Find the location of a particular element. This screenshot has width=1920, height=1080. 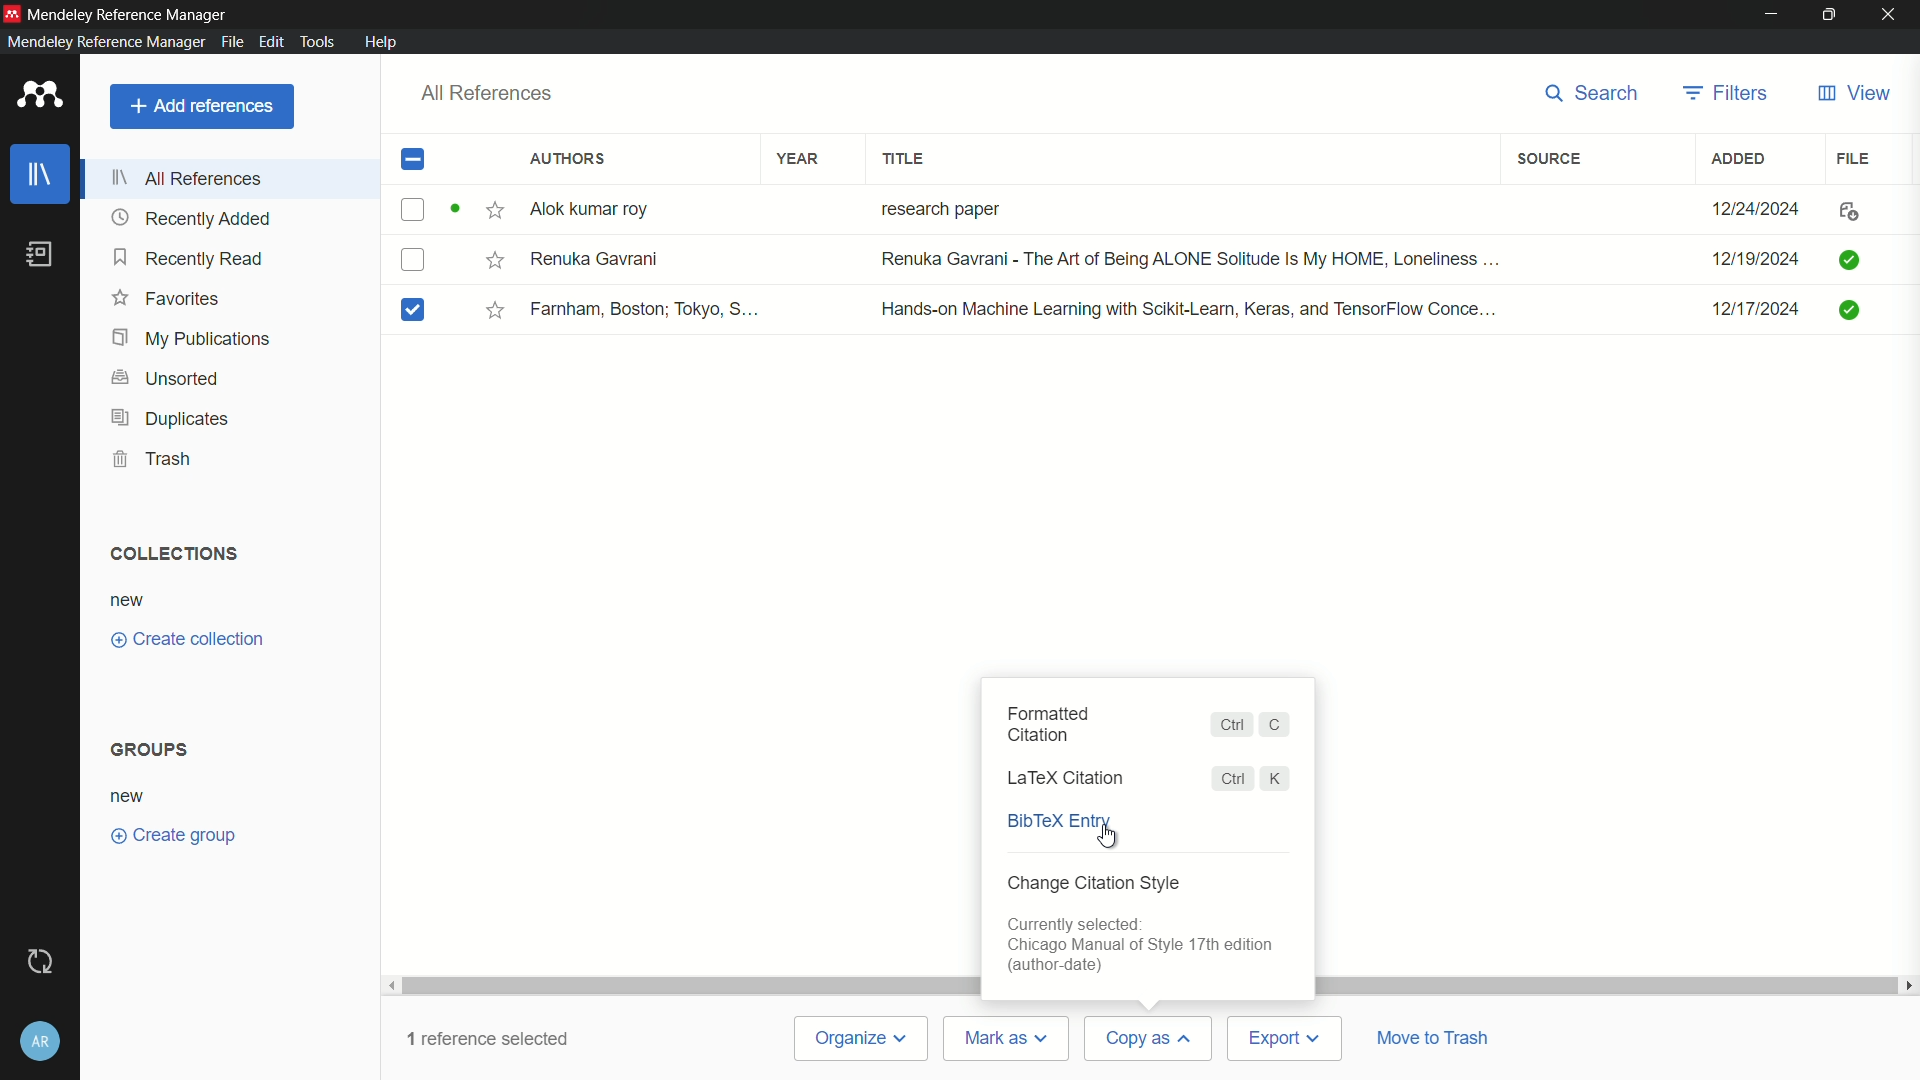

maximize is located at coordinates (1825, 14).